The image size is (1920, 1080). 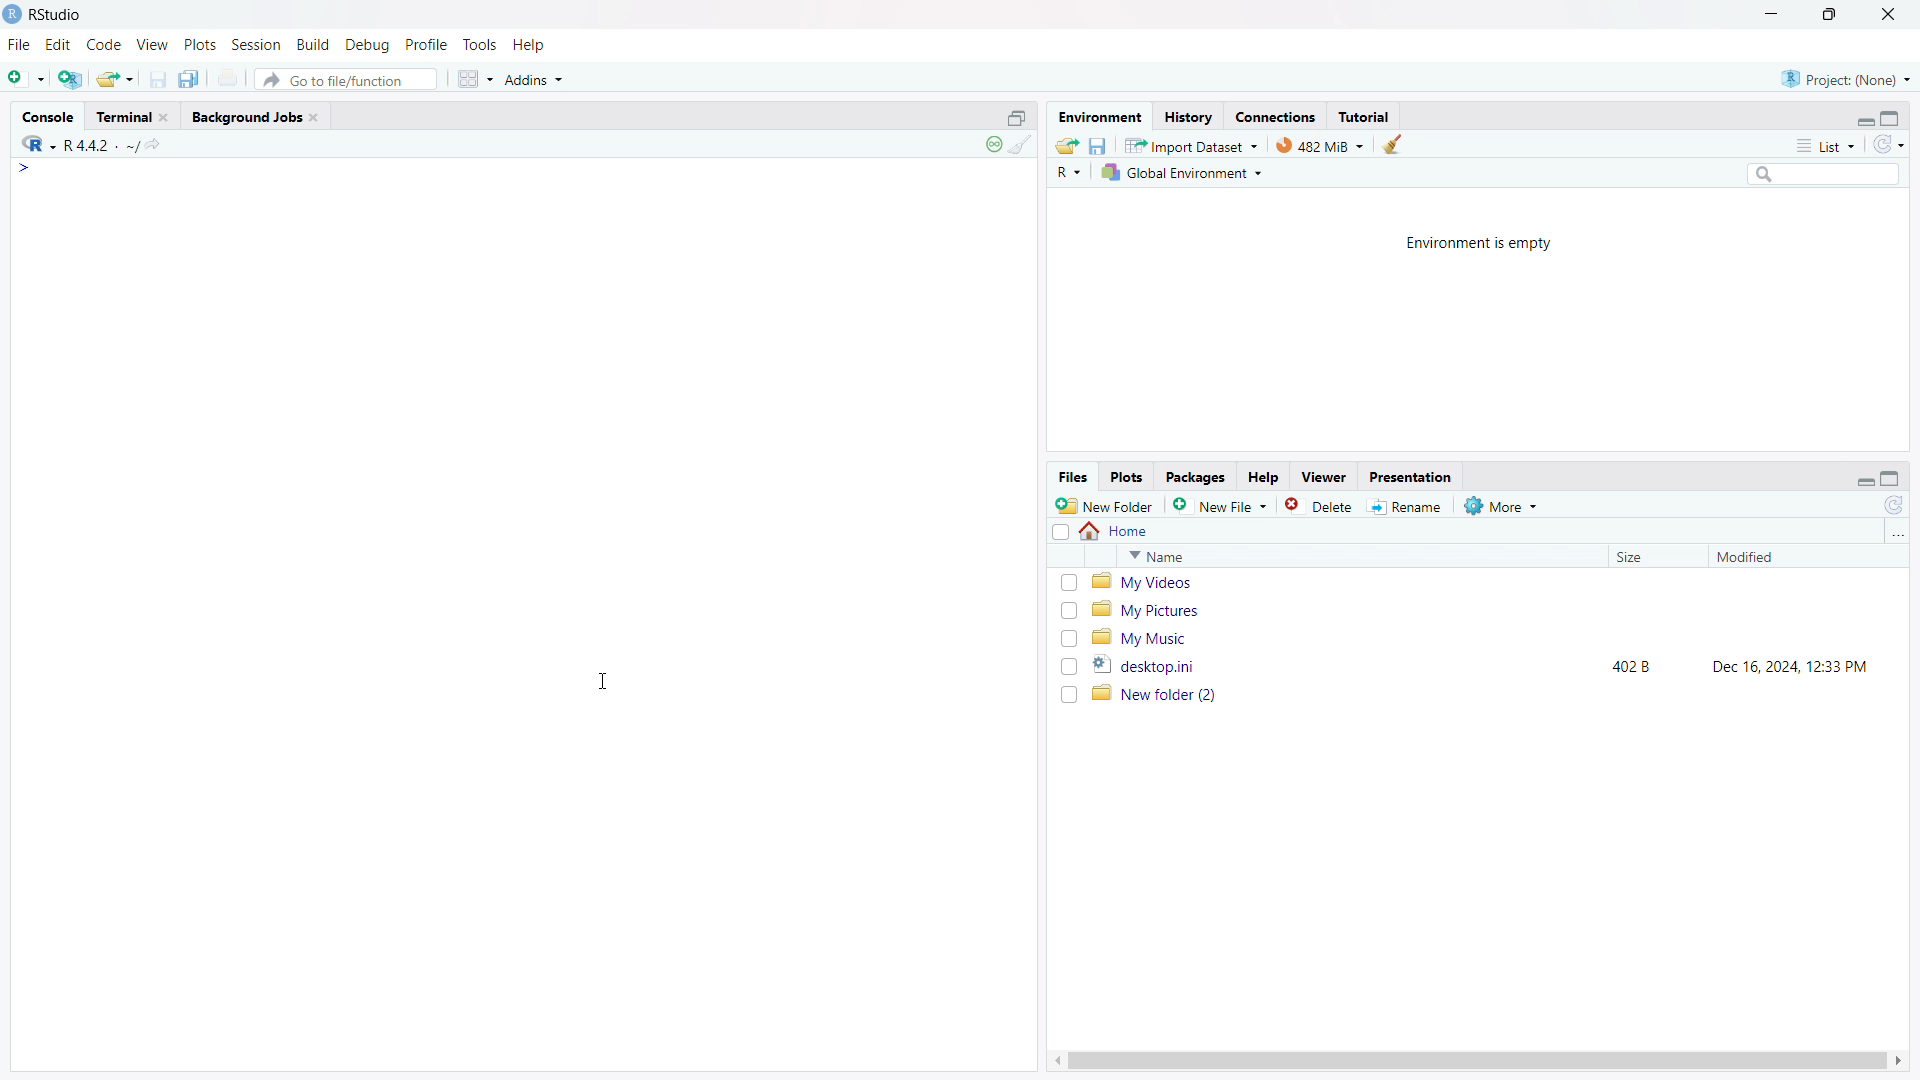 I want to click on modified, so click(x=1781, y=557).